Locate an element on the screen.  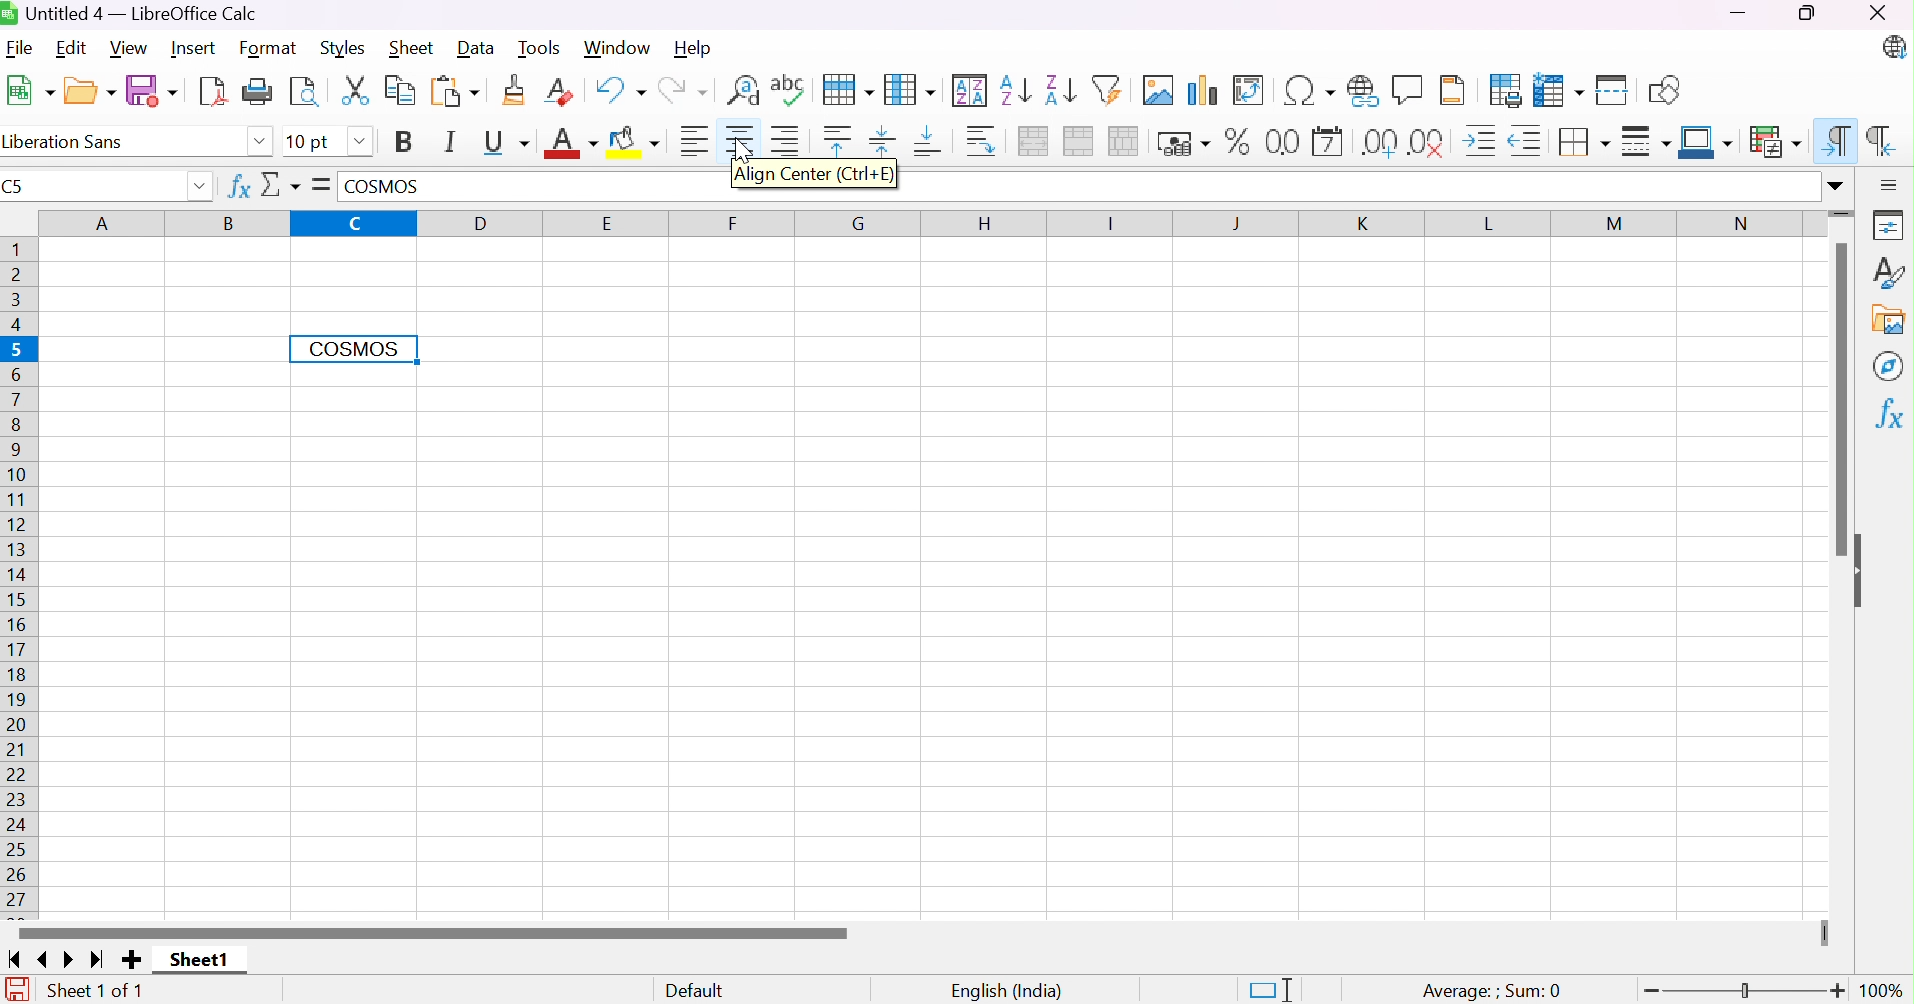
Sheet is located at coordinates (413, 47).